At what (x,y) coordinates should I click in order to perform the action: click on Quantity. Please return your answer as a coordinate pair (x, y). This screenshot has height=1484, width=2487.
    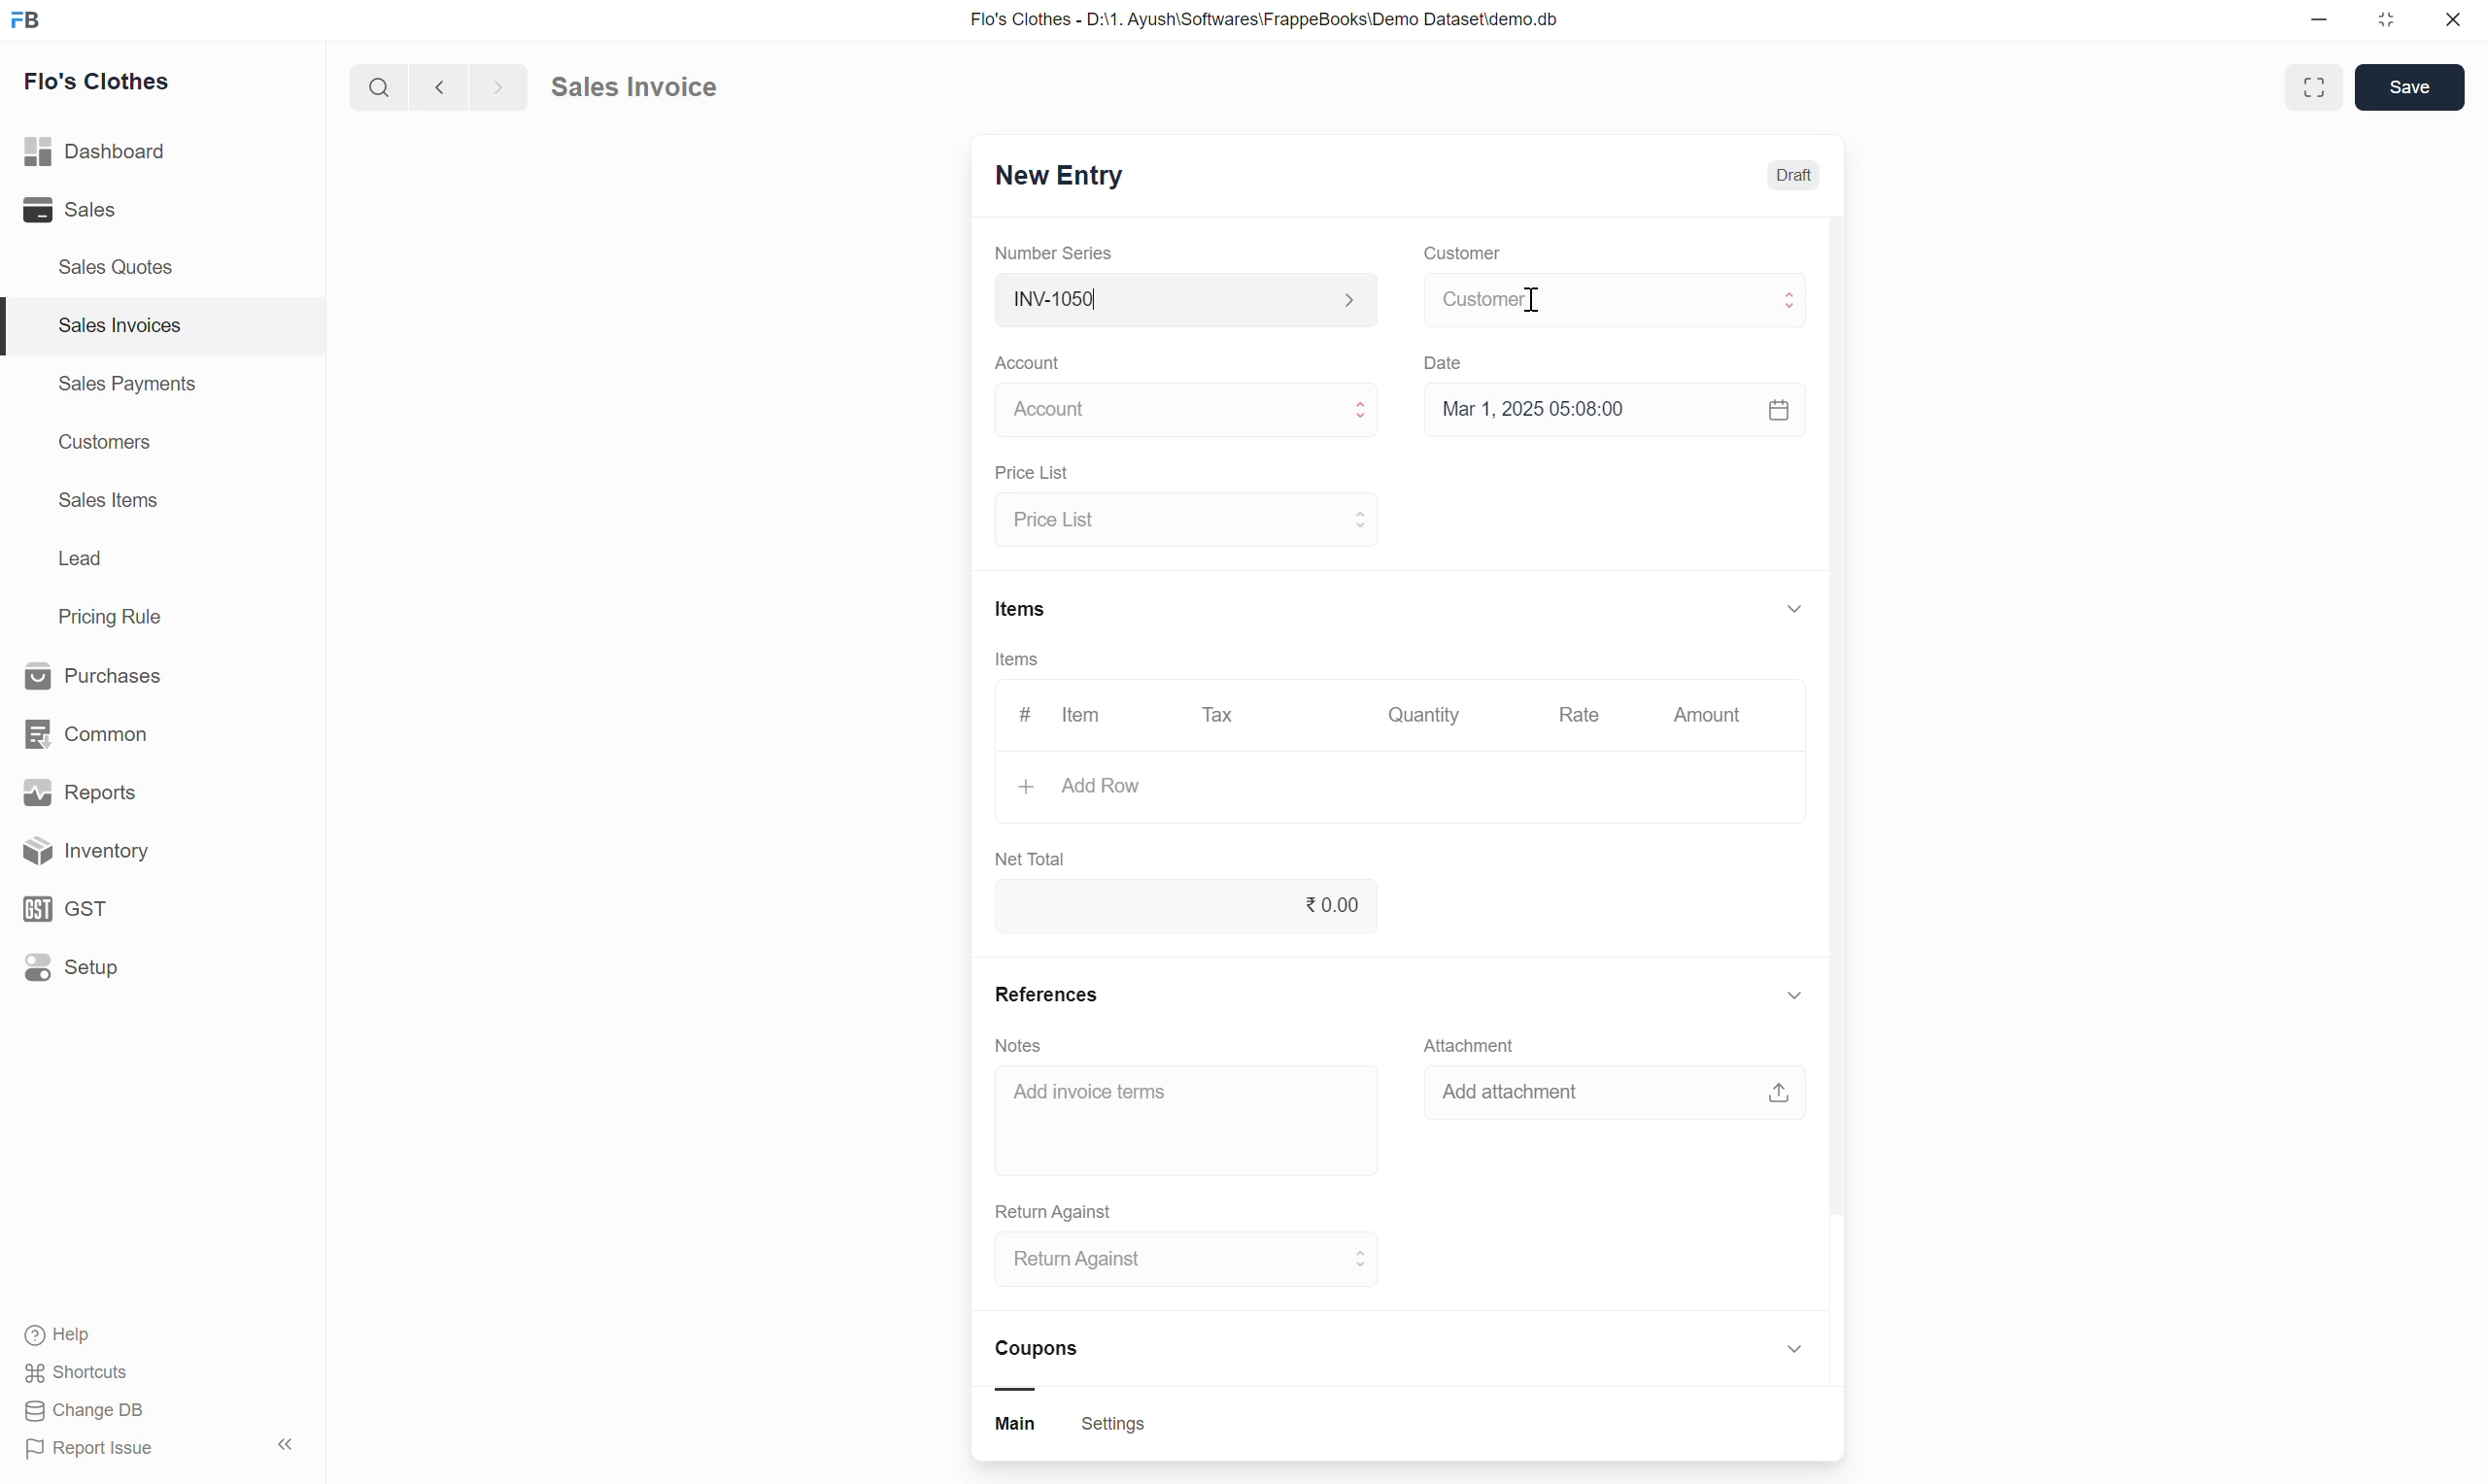
    Looking at the image, I should click on (1431, 718).